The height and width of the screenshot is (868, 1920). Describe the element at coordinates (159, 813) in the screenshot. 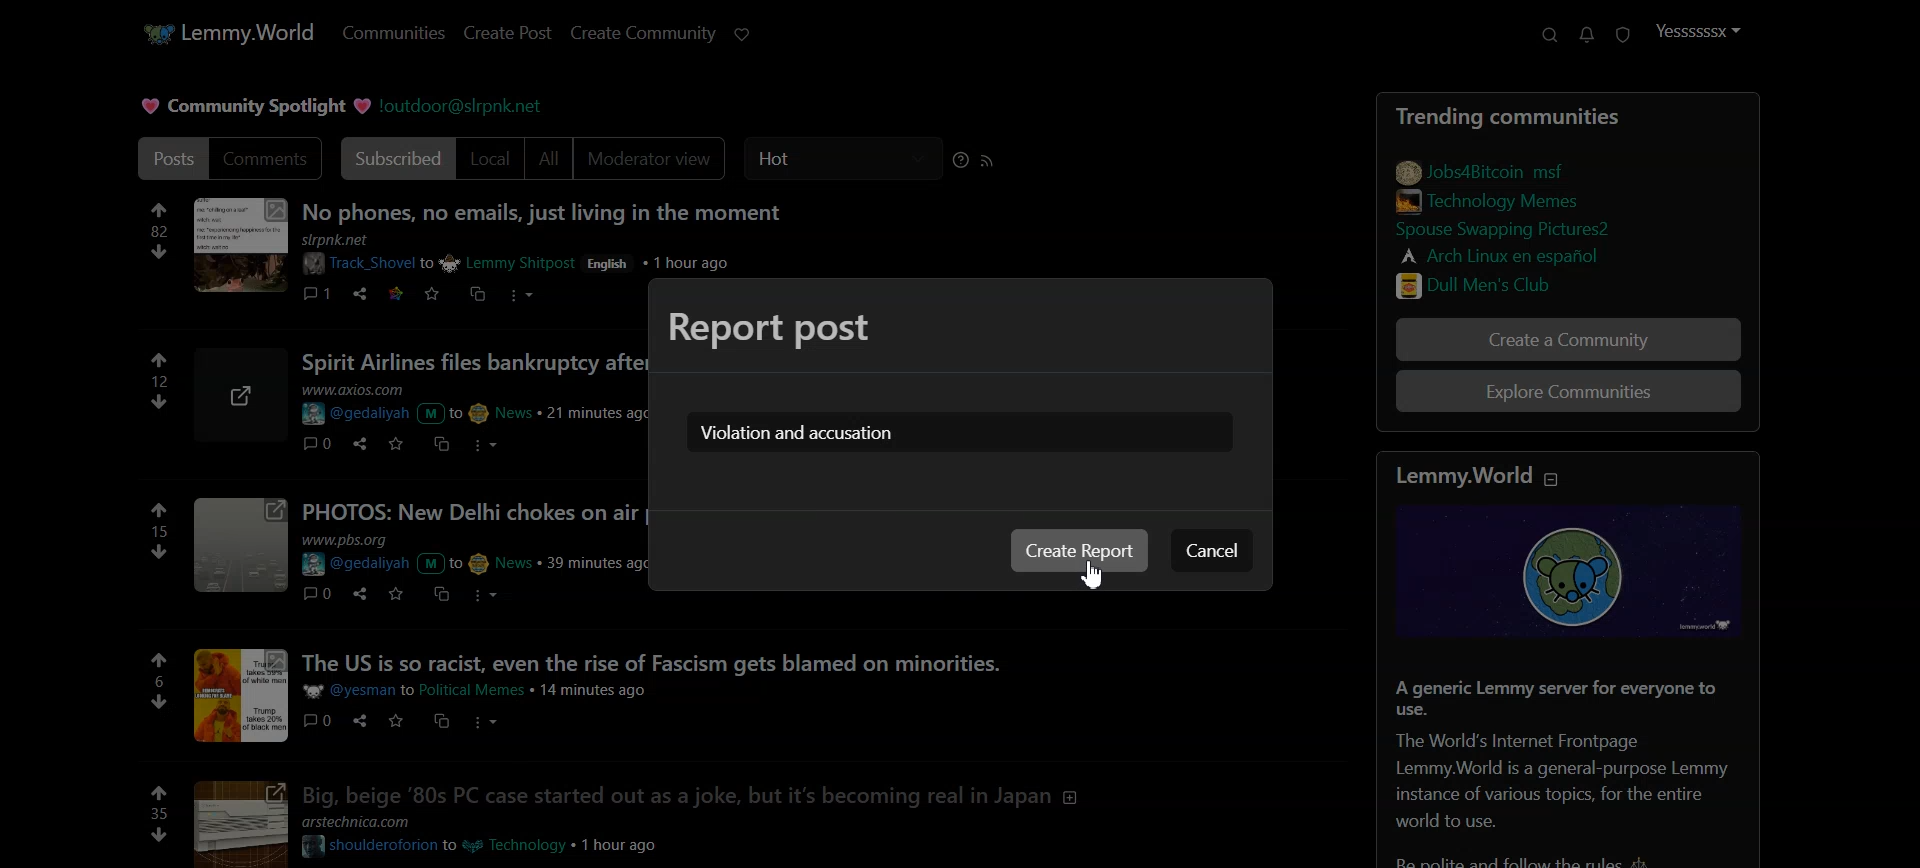

I see `numbers` at that location.